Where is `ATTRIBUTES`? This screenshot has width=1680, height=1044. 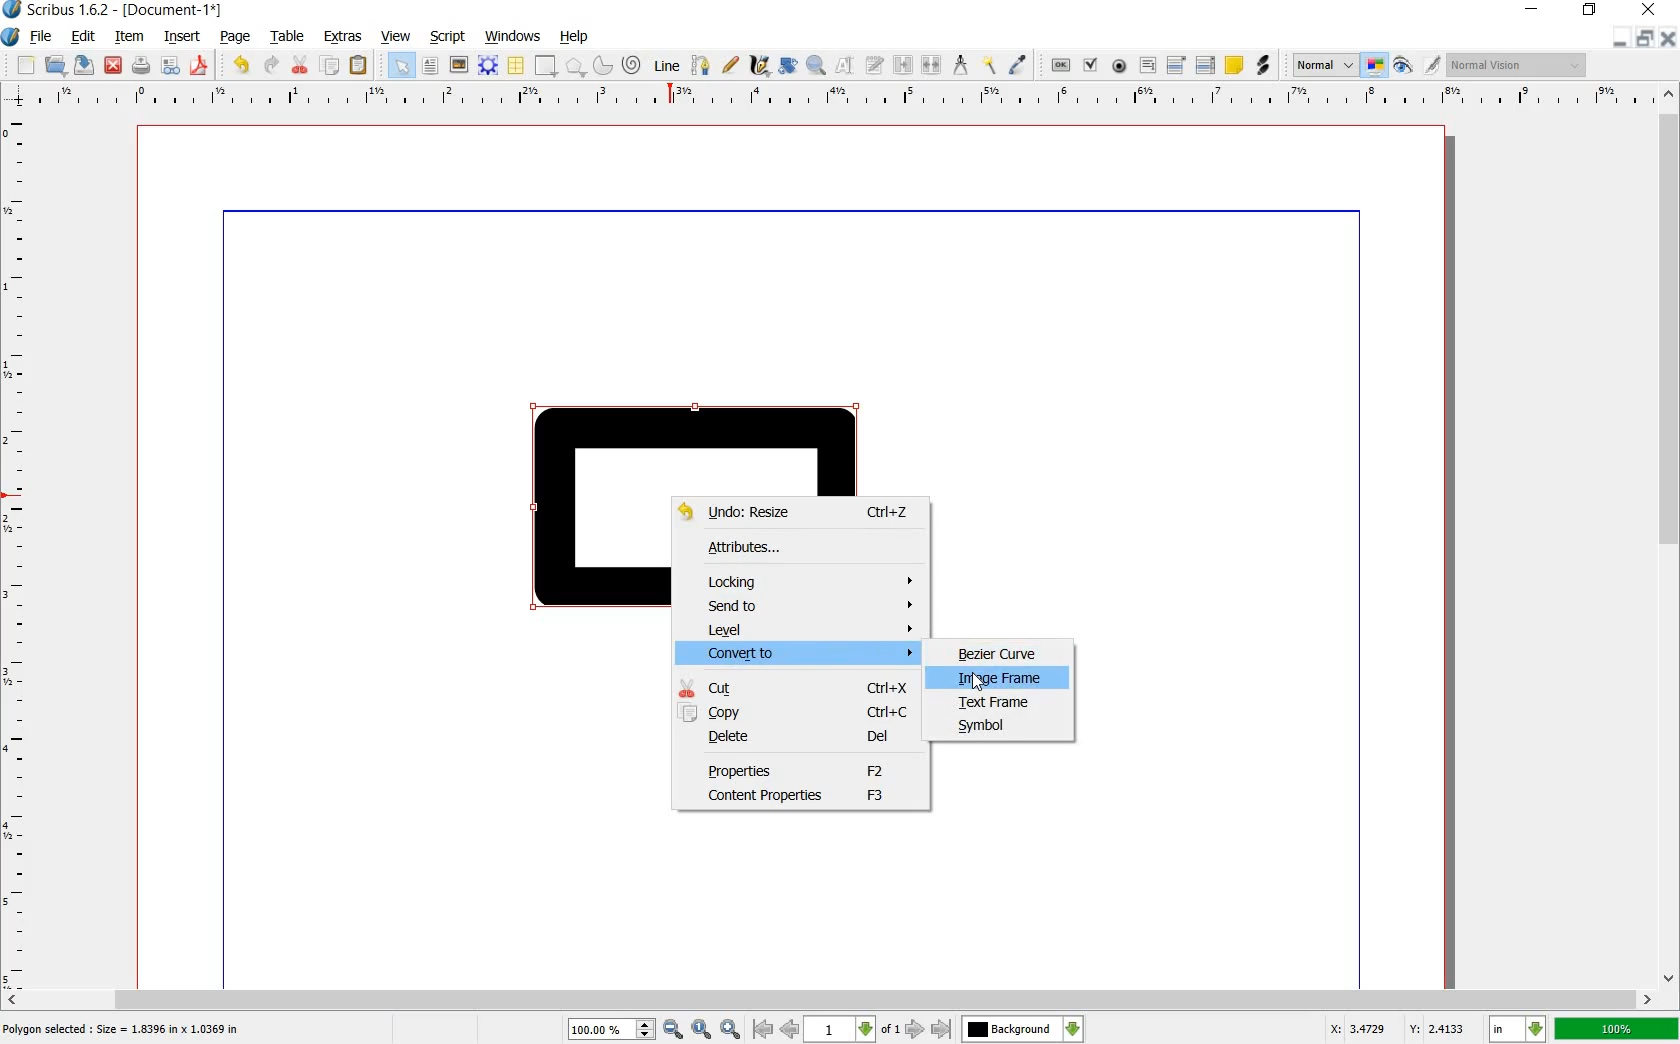 ATTRIBUTES is located at coordinates (779, 551).